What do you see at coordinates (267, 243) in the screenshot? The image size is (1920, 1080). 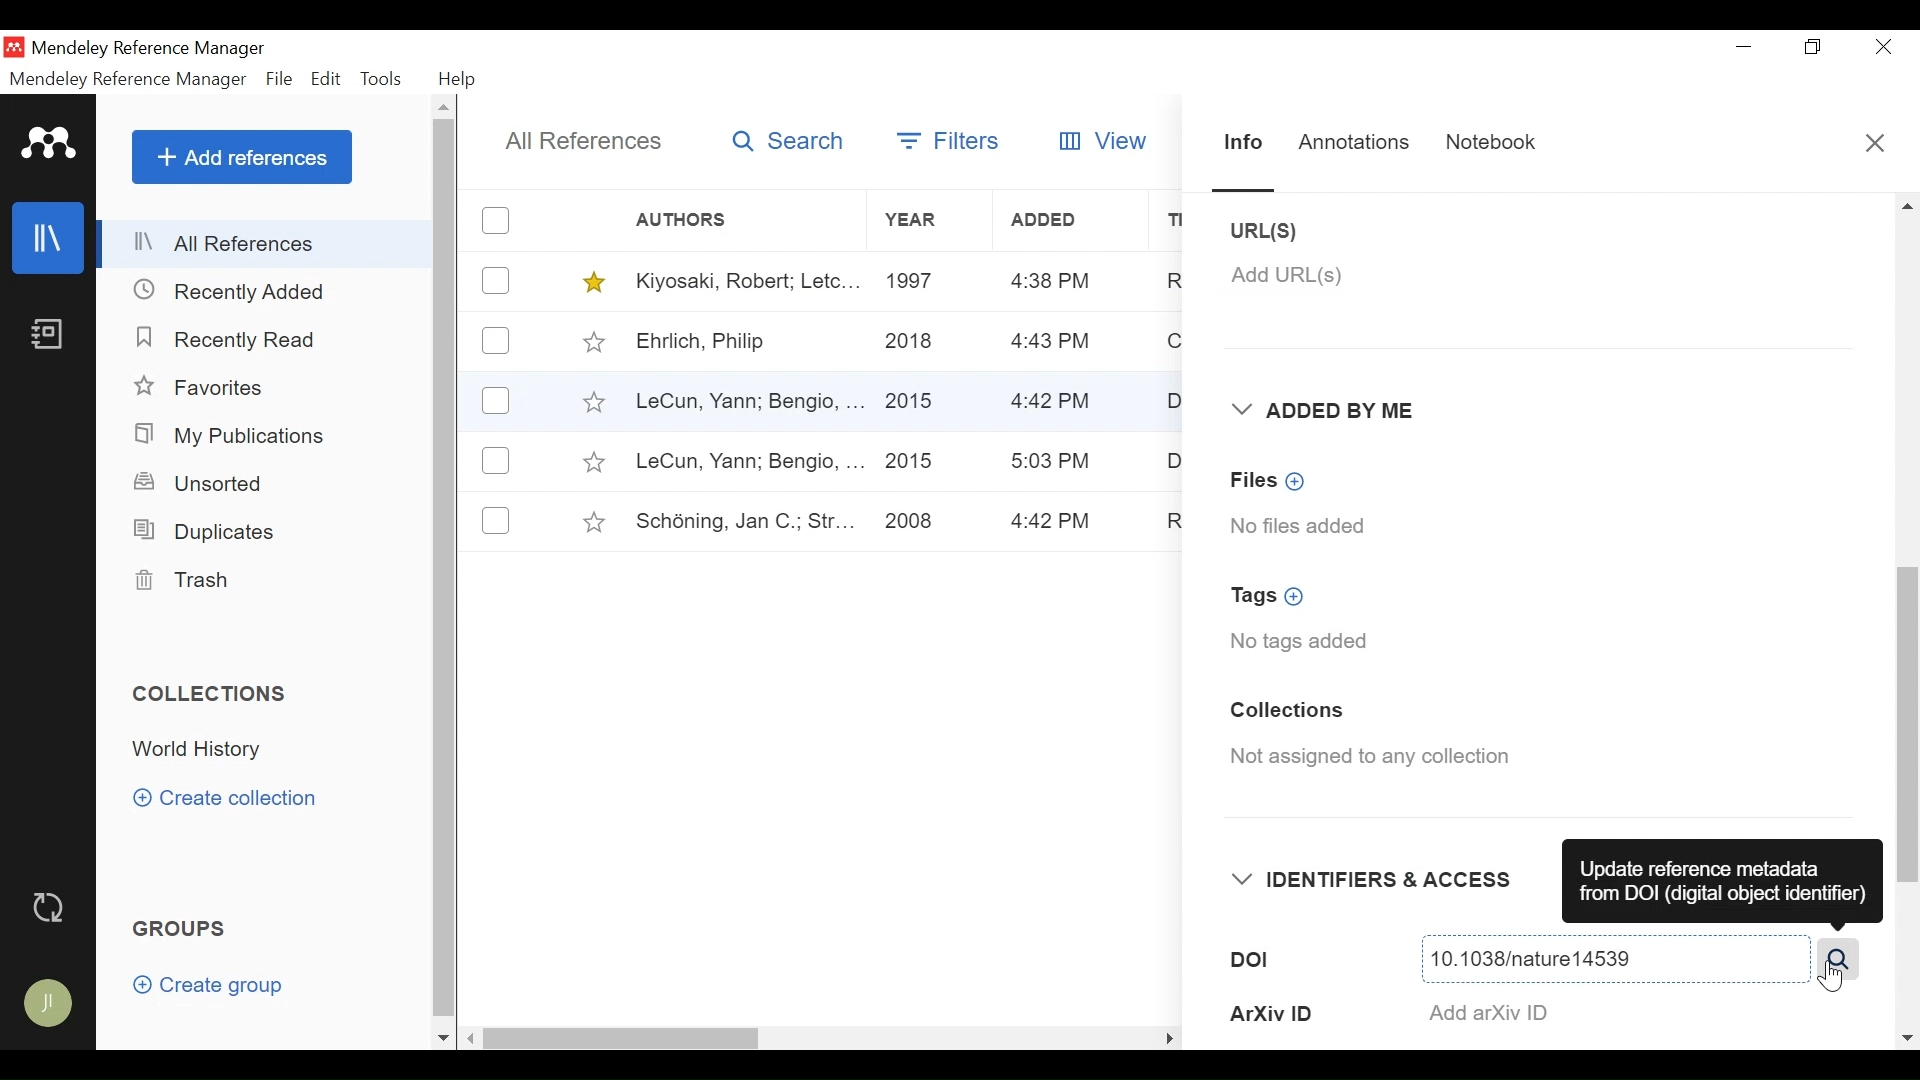 I see `All References` at bounding box center [267, 243].